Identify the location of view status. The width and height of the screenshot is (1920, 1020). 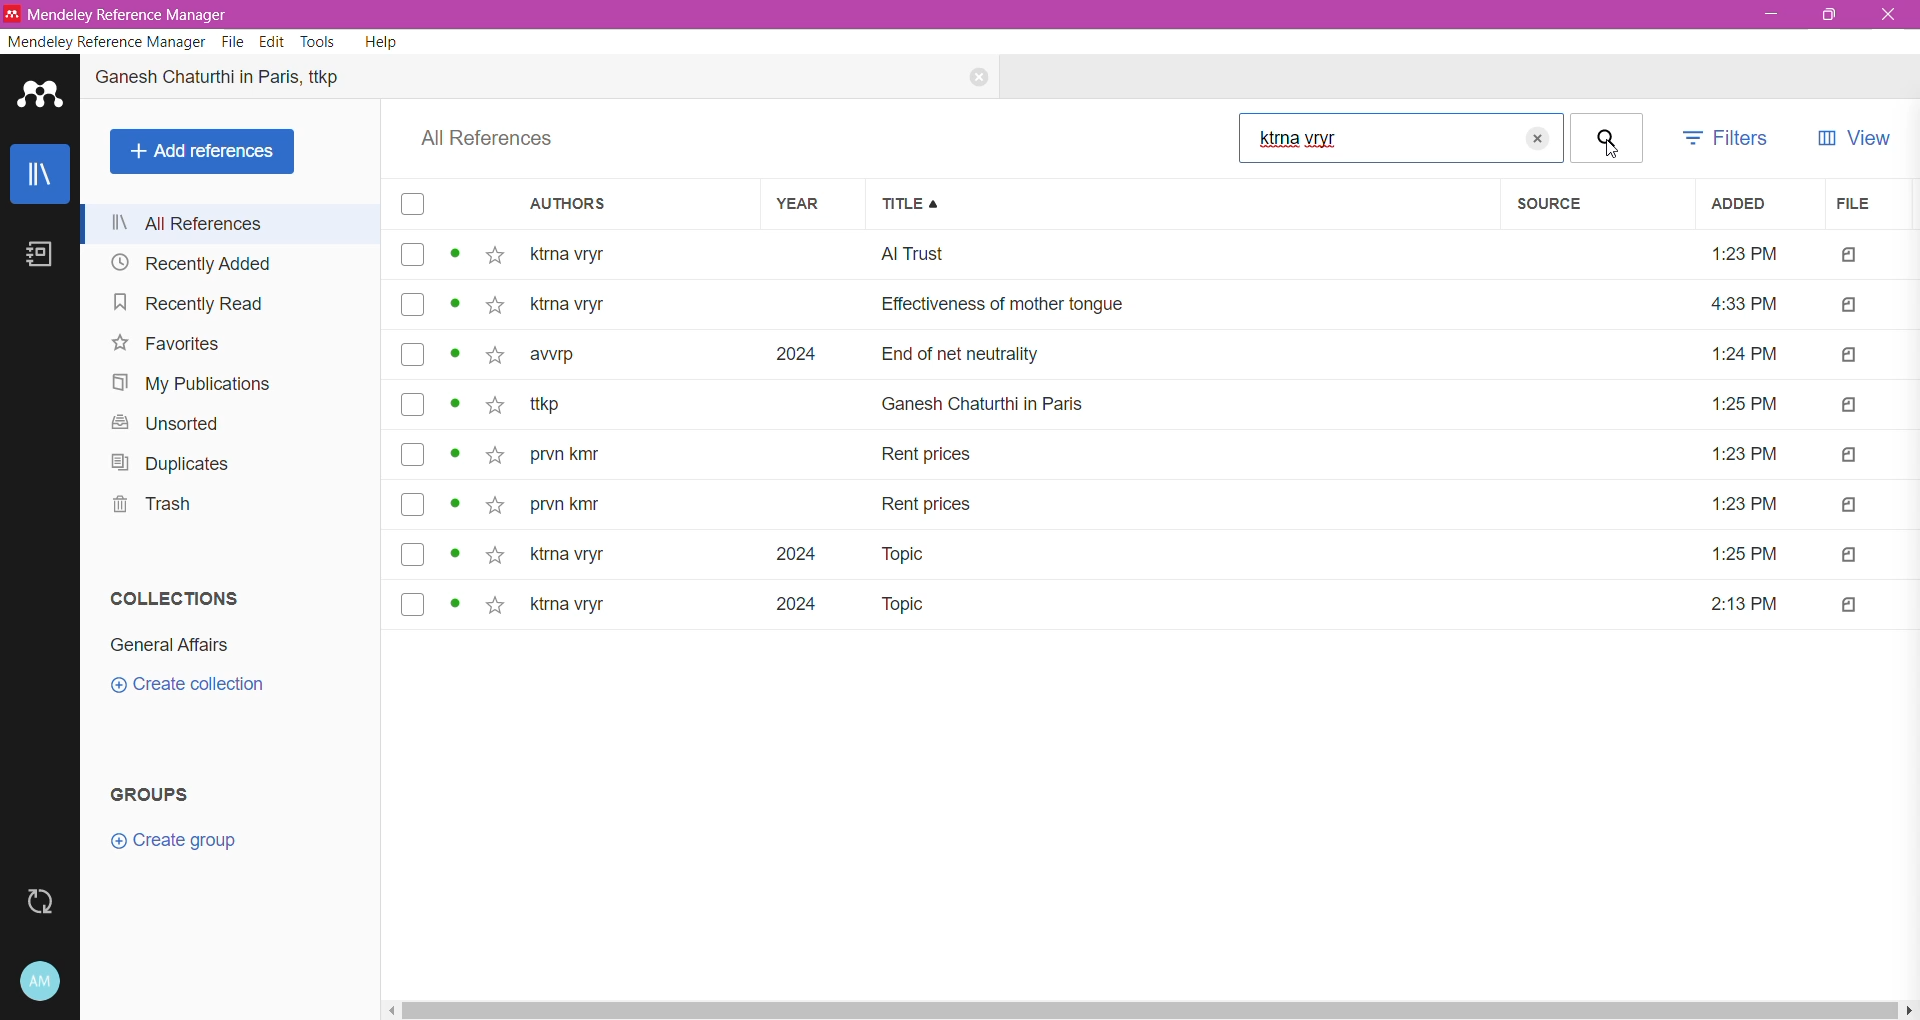
(457, 455).